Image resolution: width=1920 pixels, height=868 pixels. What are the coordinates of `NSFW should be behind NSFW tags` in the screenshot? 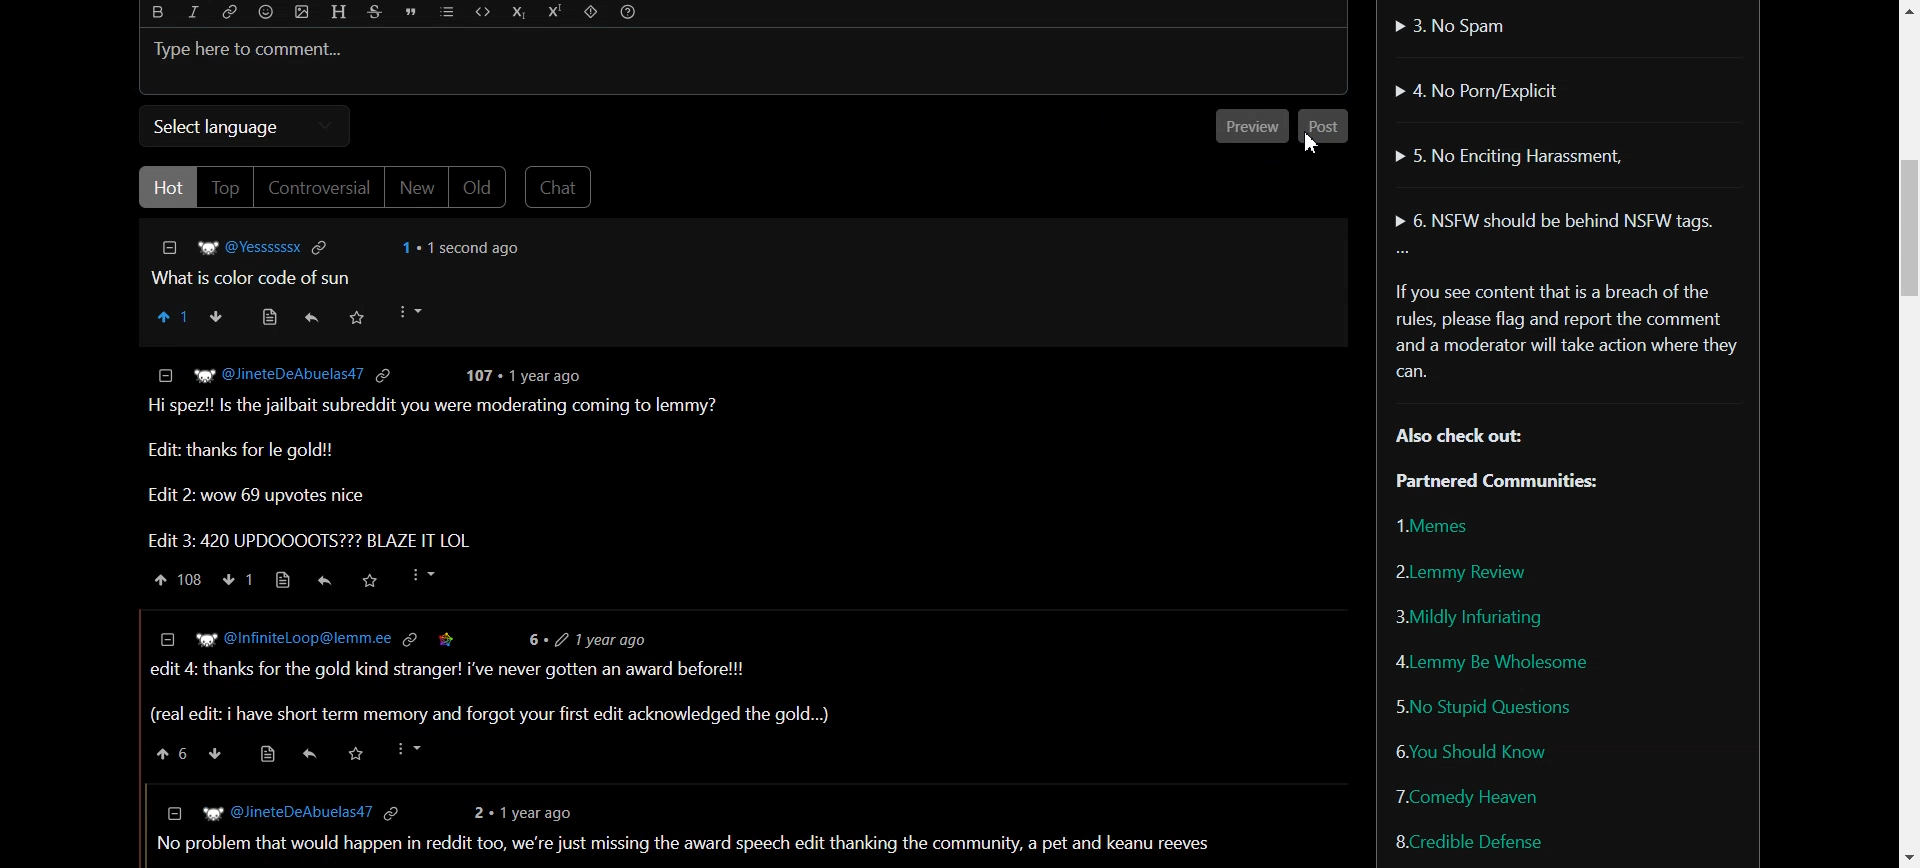 It's located at (1556, 217).